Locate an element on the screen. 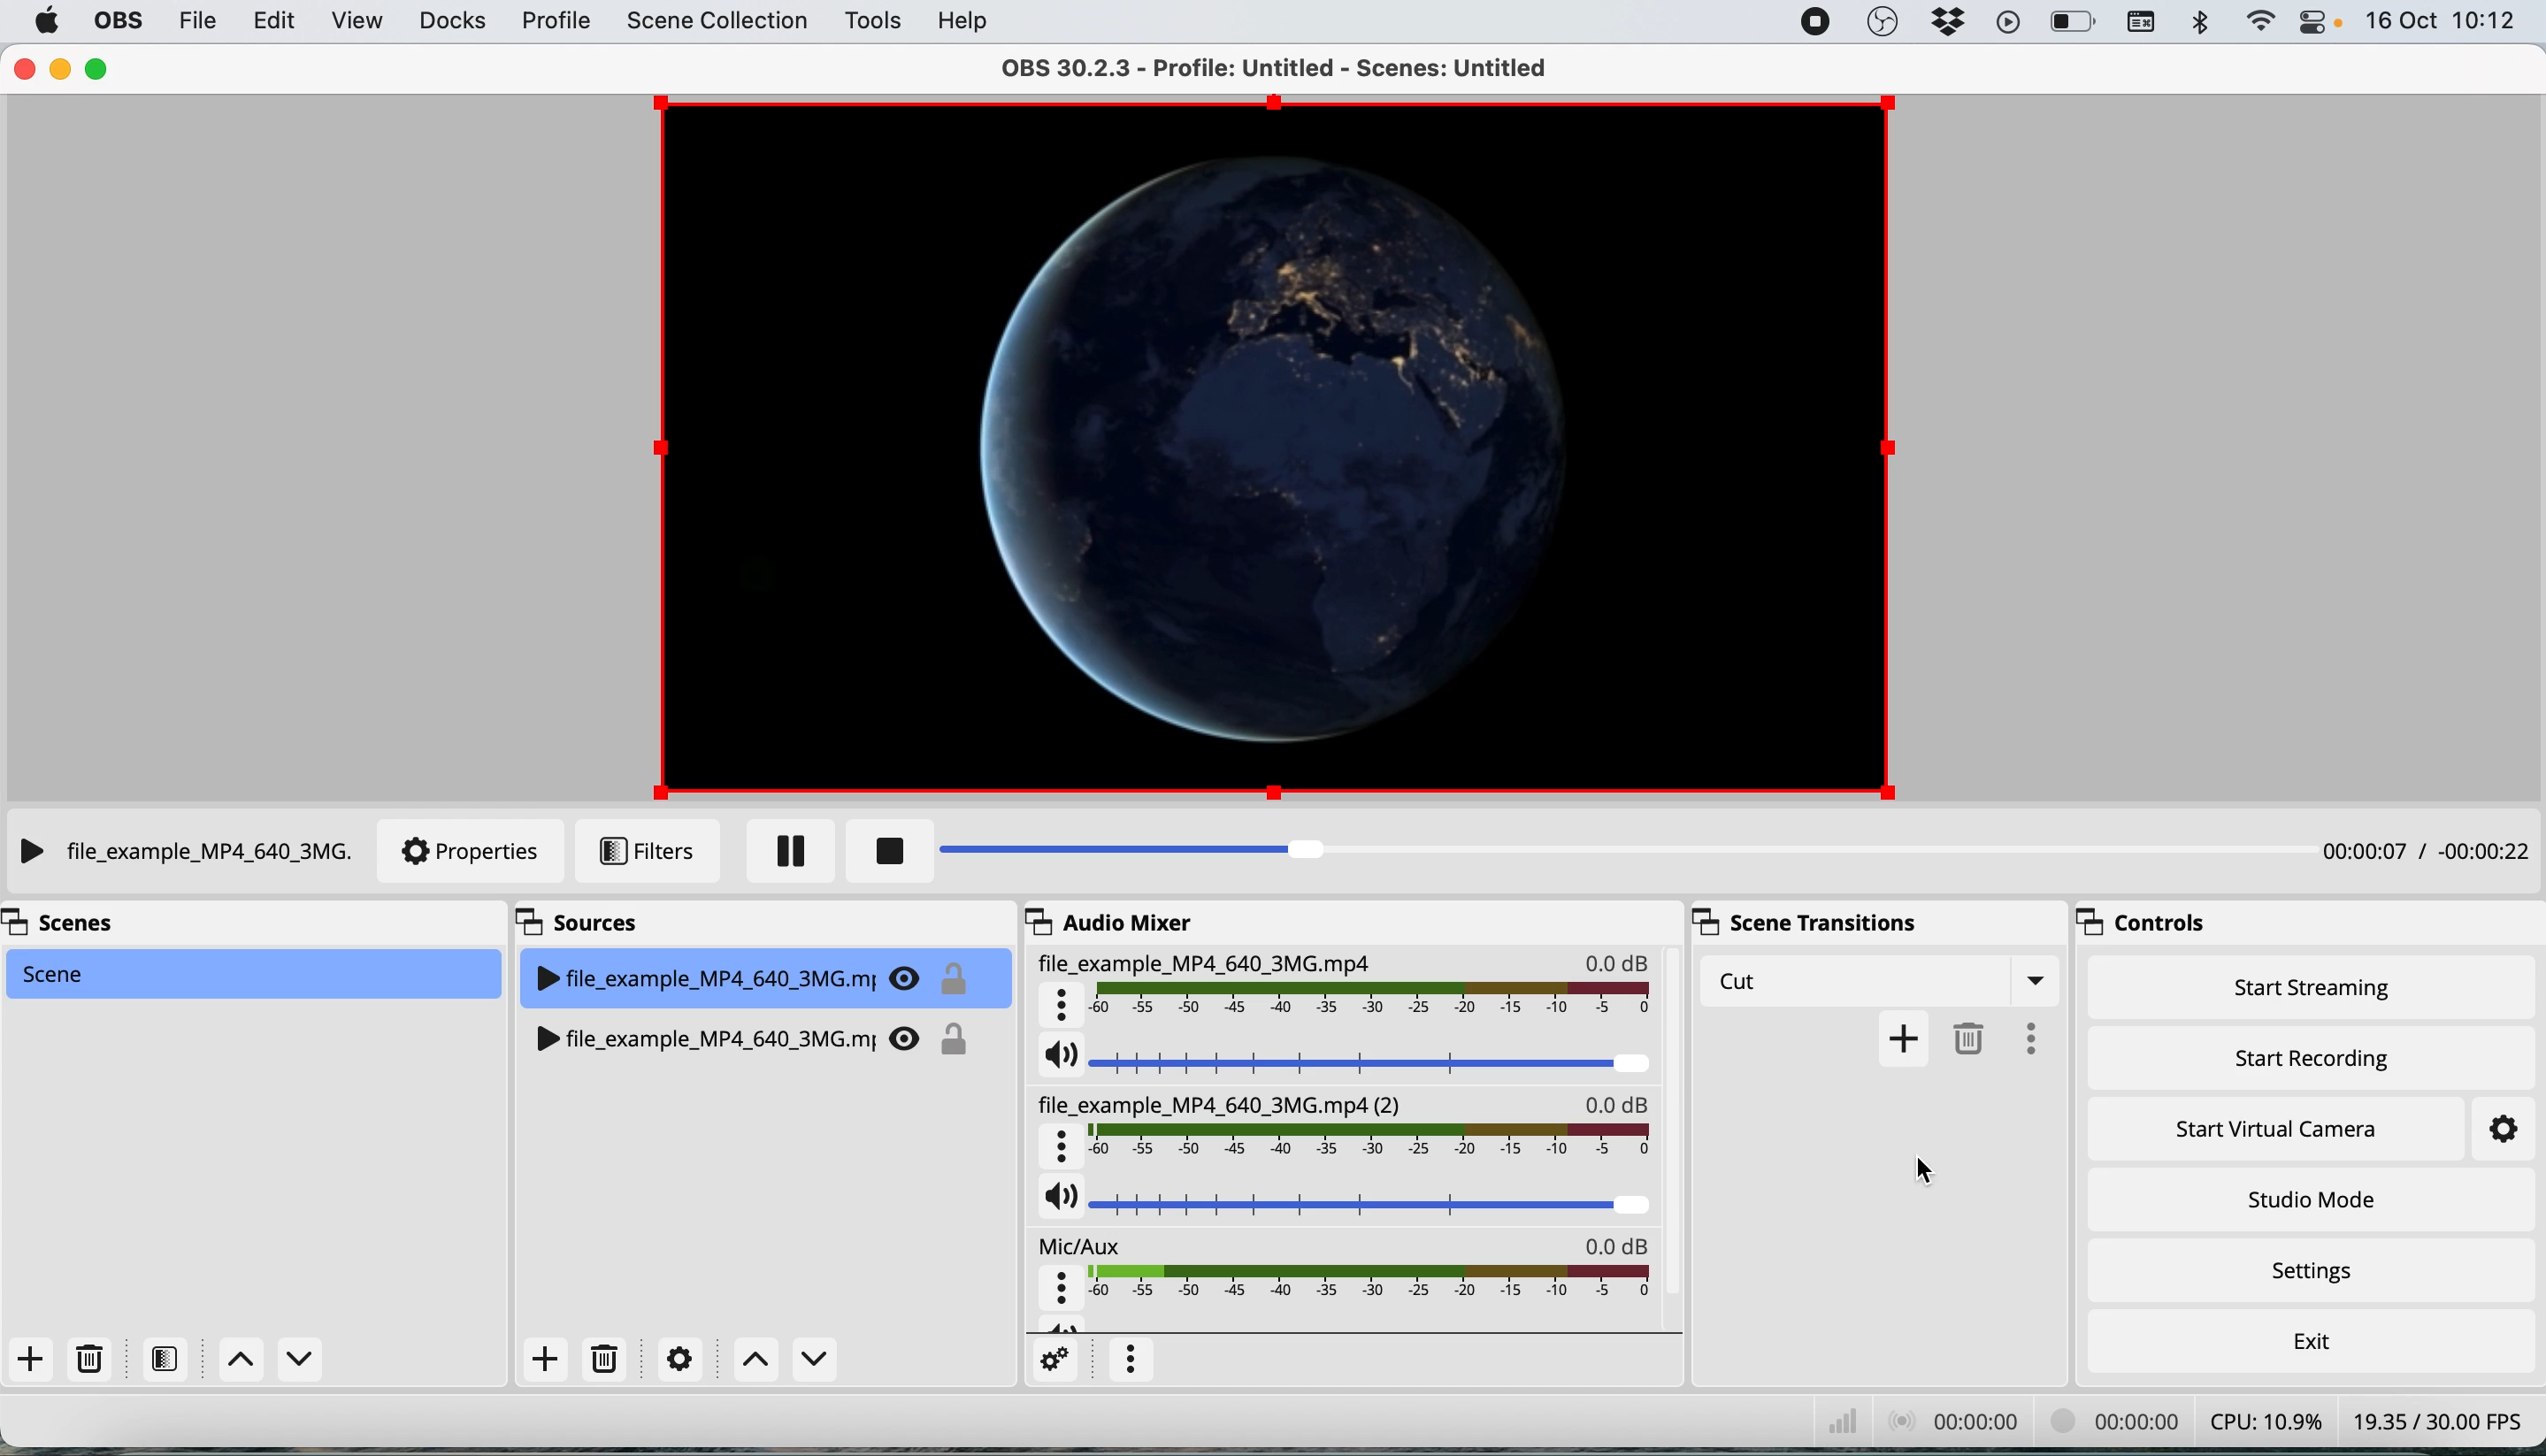 The height and width of the screenshot is (1456, 2546). maximise is located at coordinates (101, 69).